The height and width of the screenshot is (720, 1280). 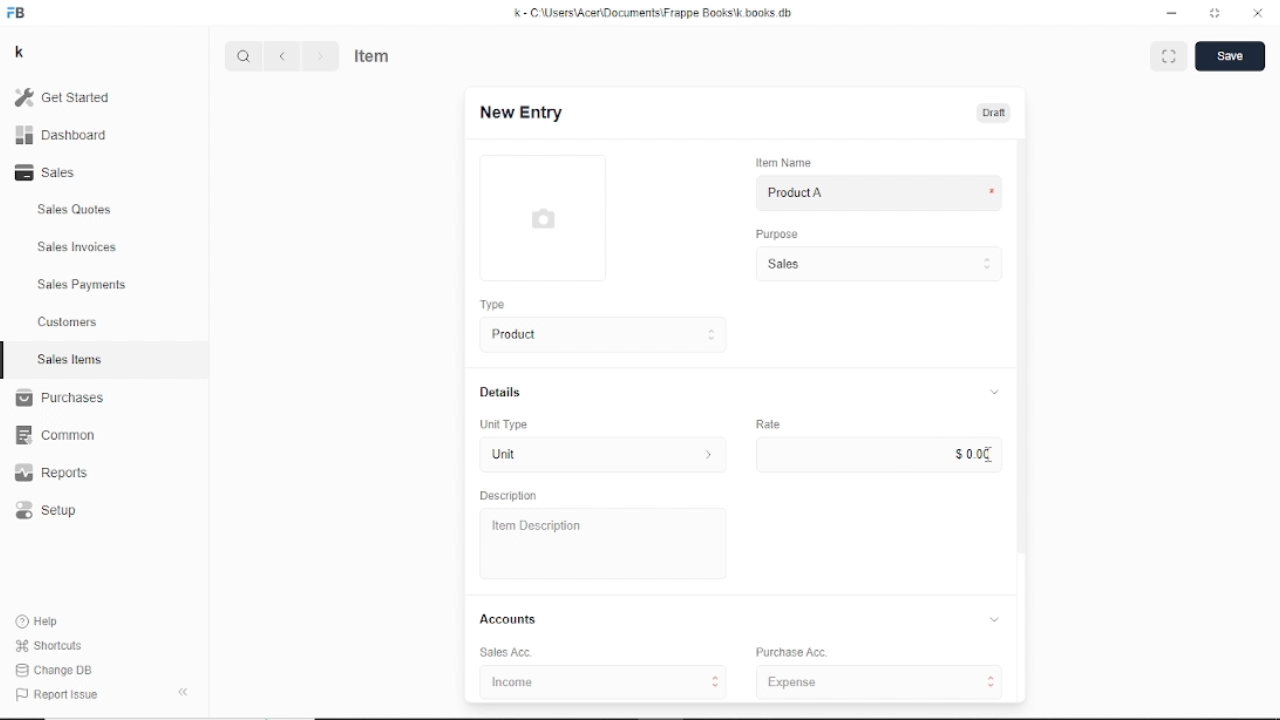 What do you see at coordinates (83, 284) in the screenshot?
I see `Sales Payments` at bounding box center [83, 284].